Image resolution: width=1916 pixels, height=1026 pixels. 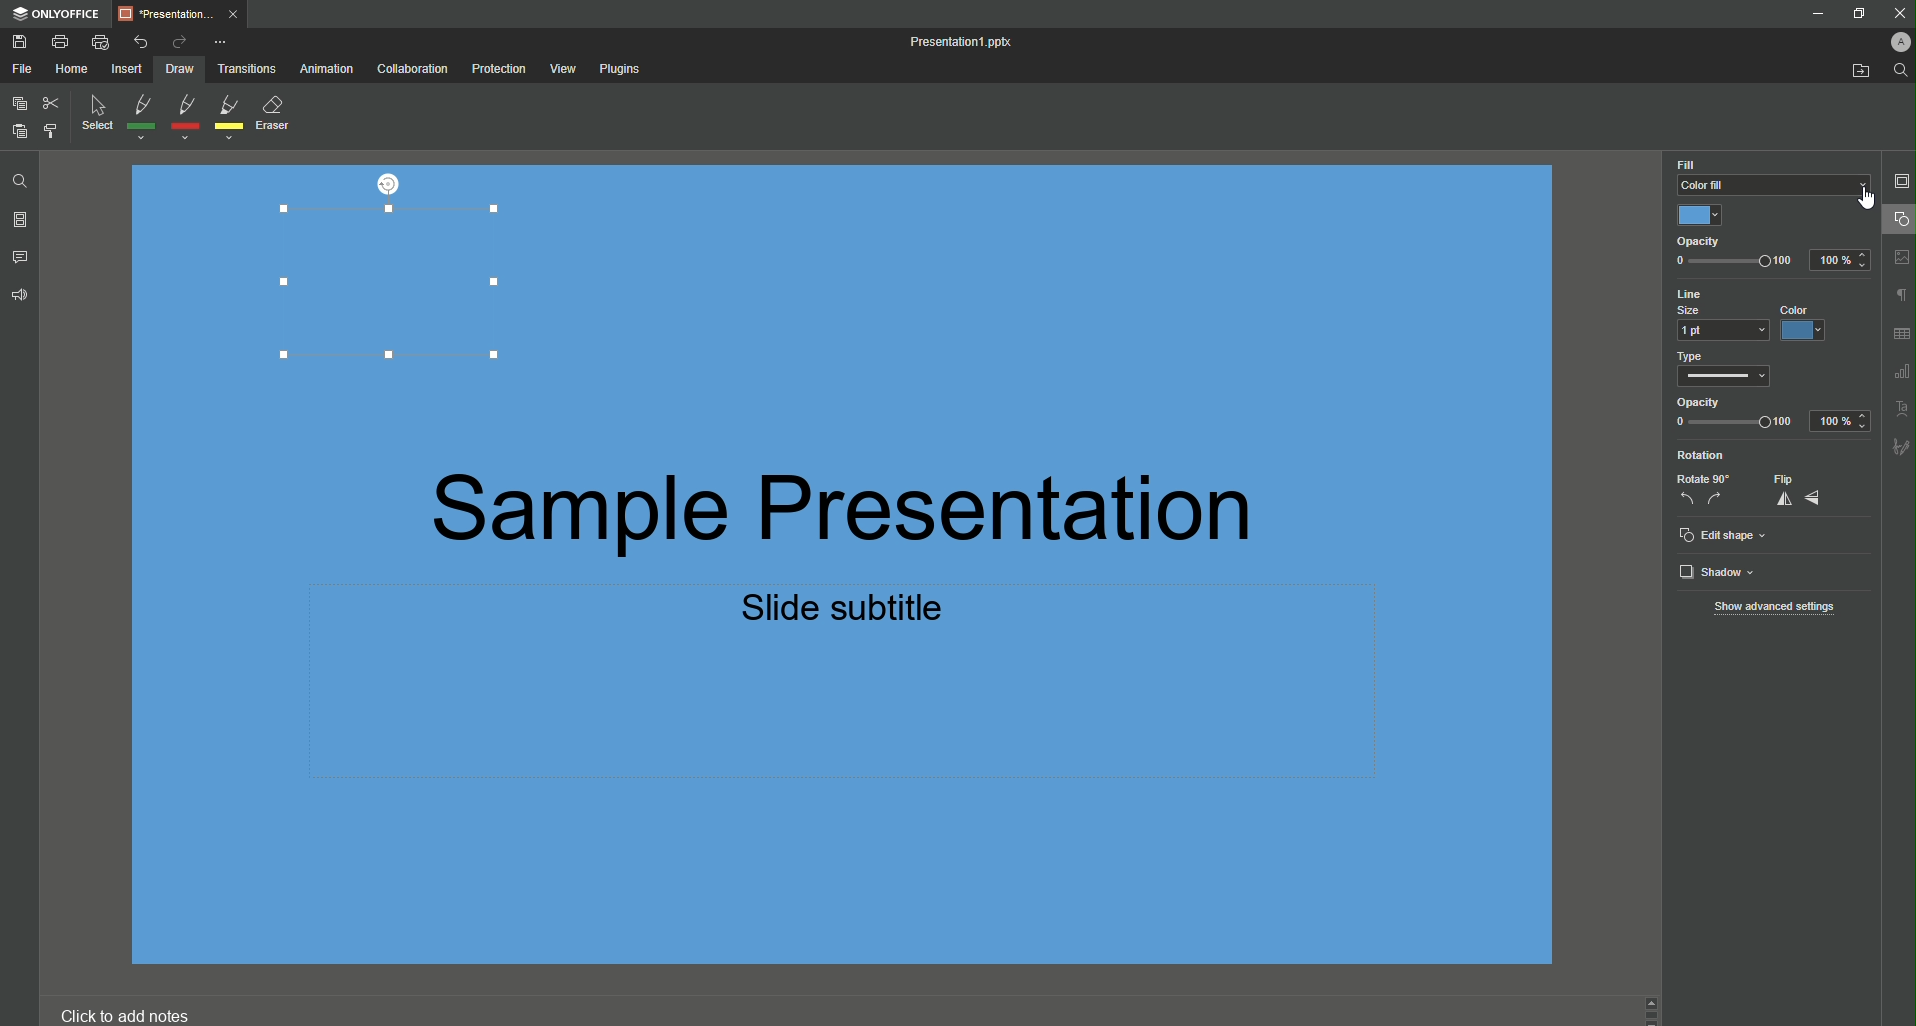 I want to click on Feedback, so click(x=19, y=299).